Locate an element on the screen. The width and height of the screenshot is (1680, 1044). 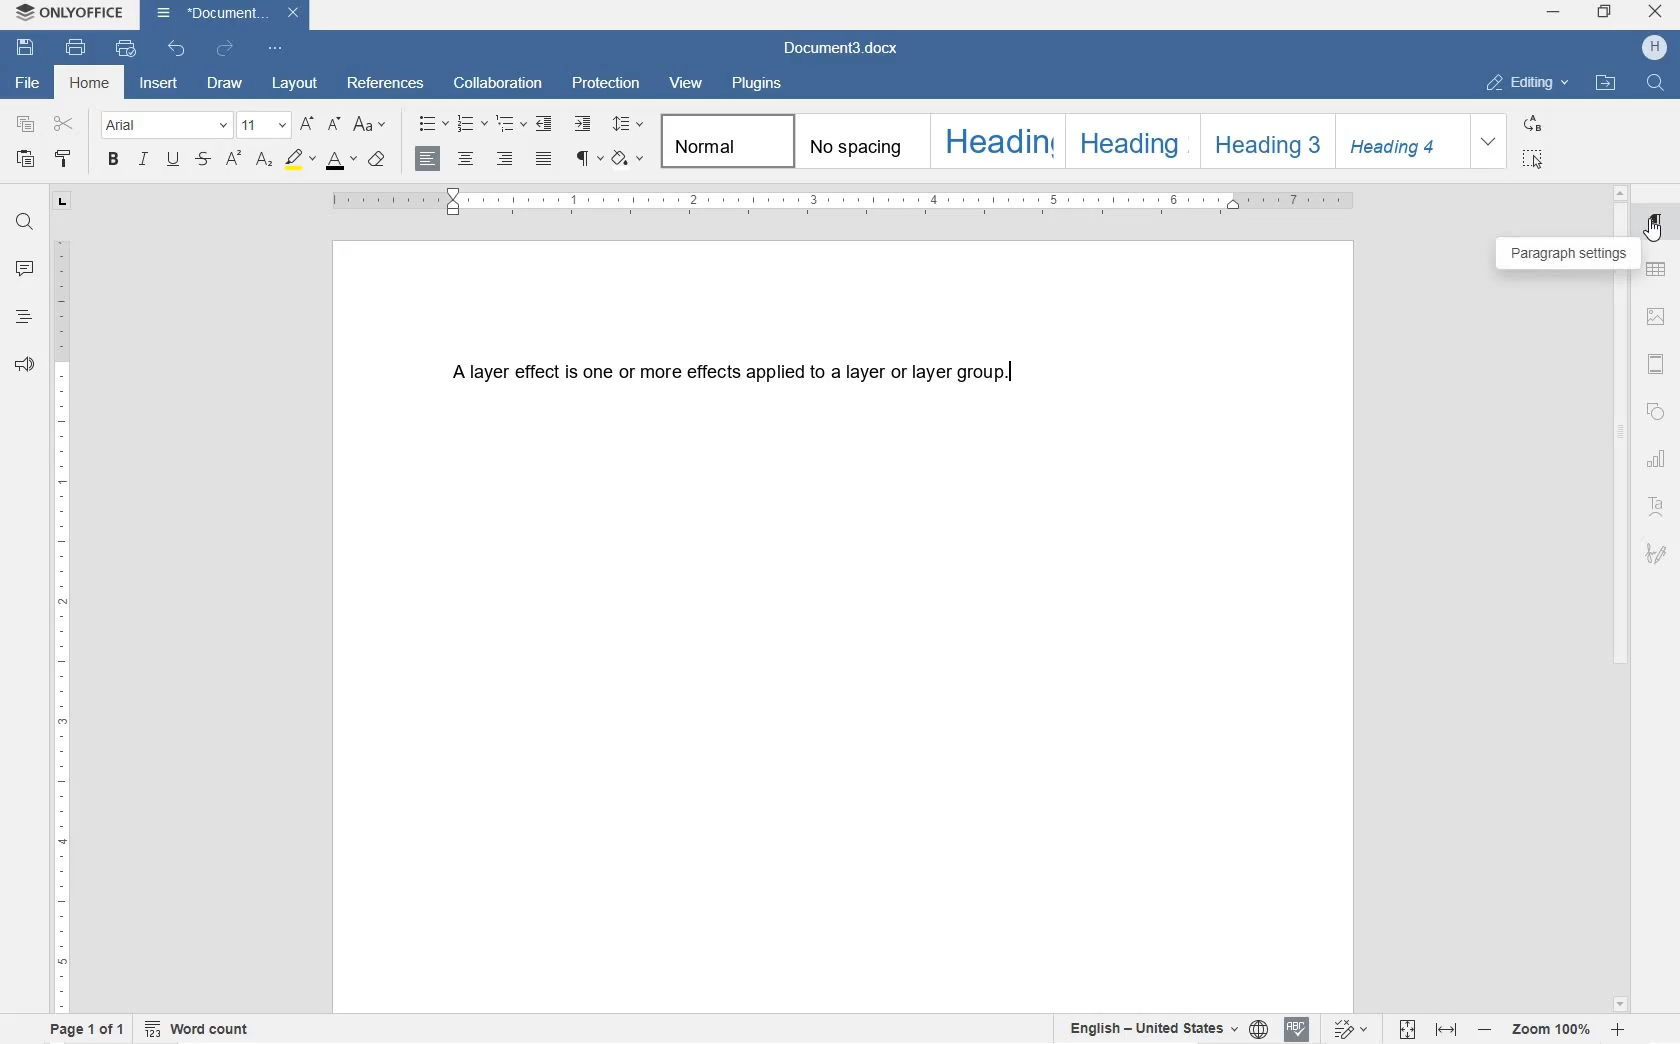
TABLE is located at coordinates (1656, 269).